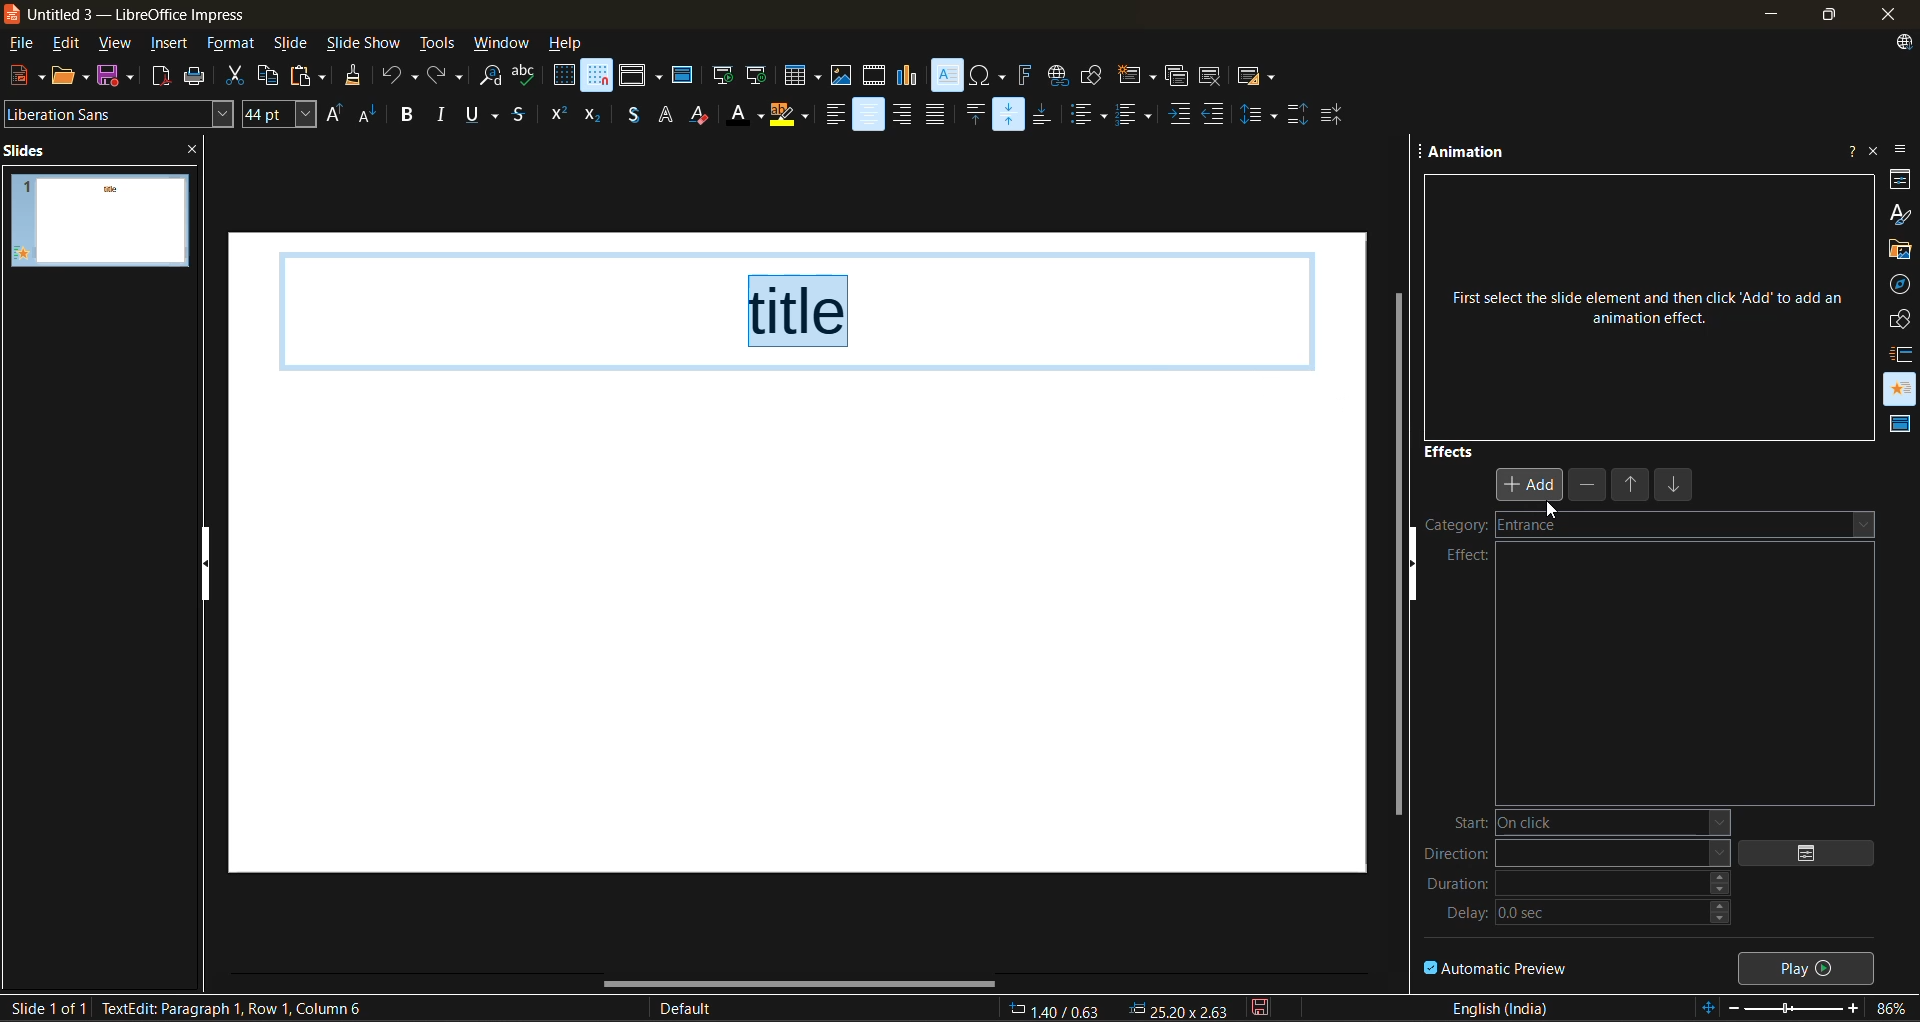 The image size is (1920, 1022). What do you see at coordinates (1810, 966) in the screenshot?
I see `play` at bounding box center [1810, 966].